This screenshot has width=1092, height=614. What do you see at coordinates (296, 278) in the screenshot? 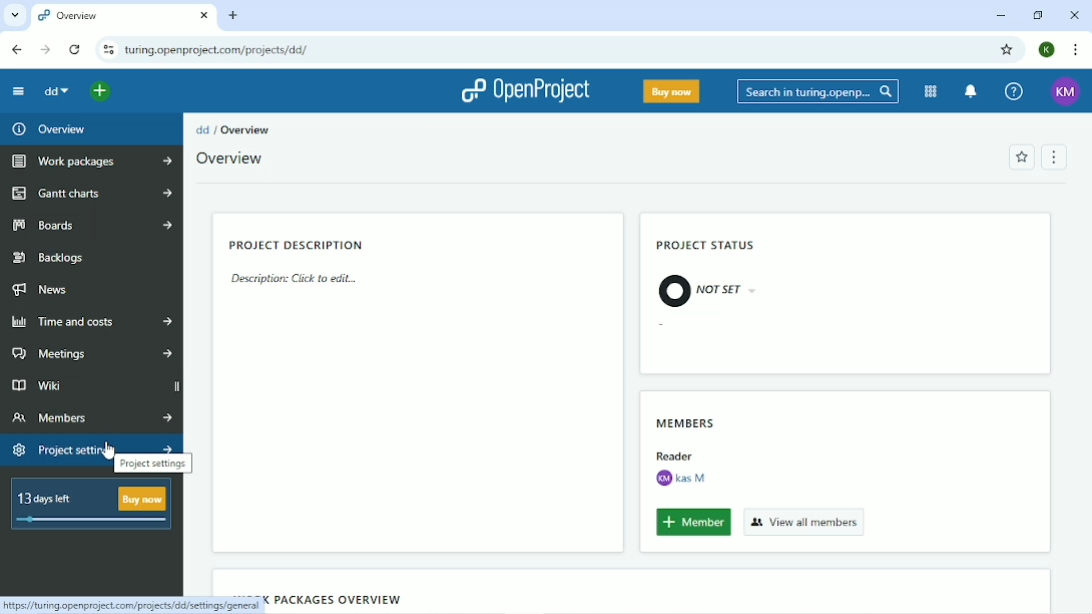
I see `Description: click to edit` at bounding box center [296, 278].